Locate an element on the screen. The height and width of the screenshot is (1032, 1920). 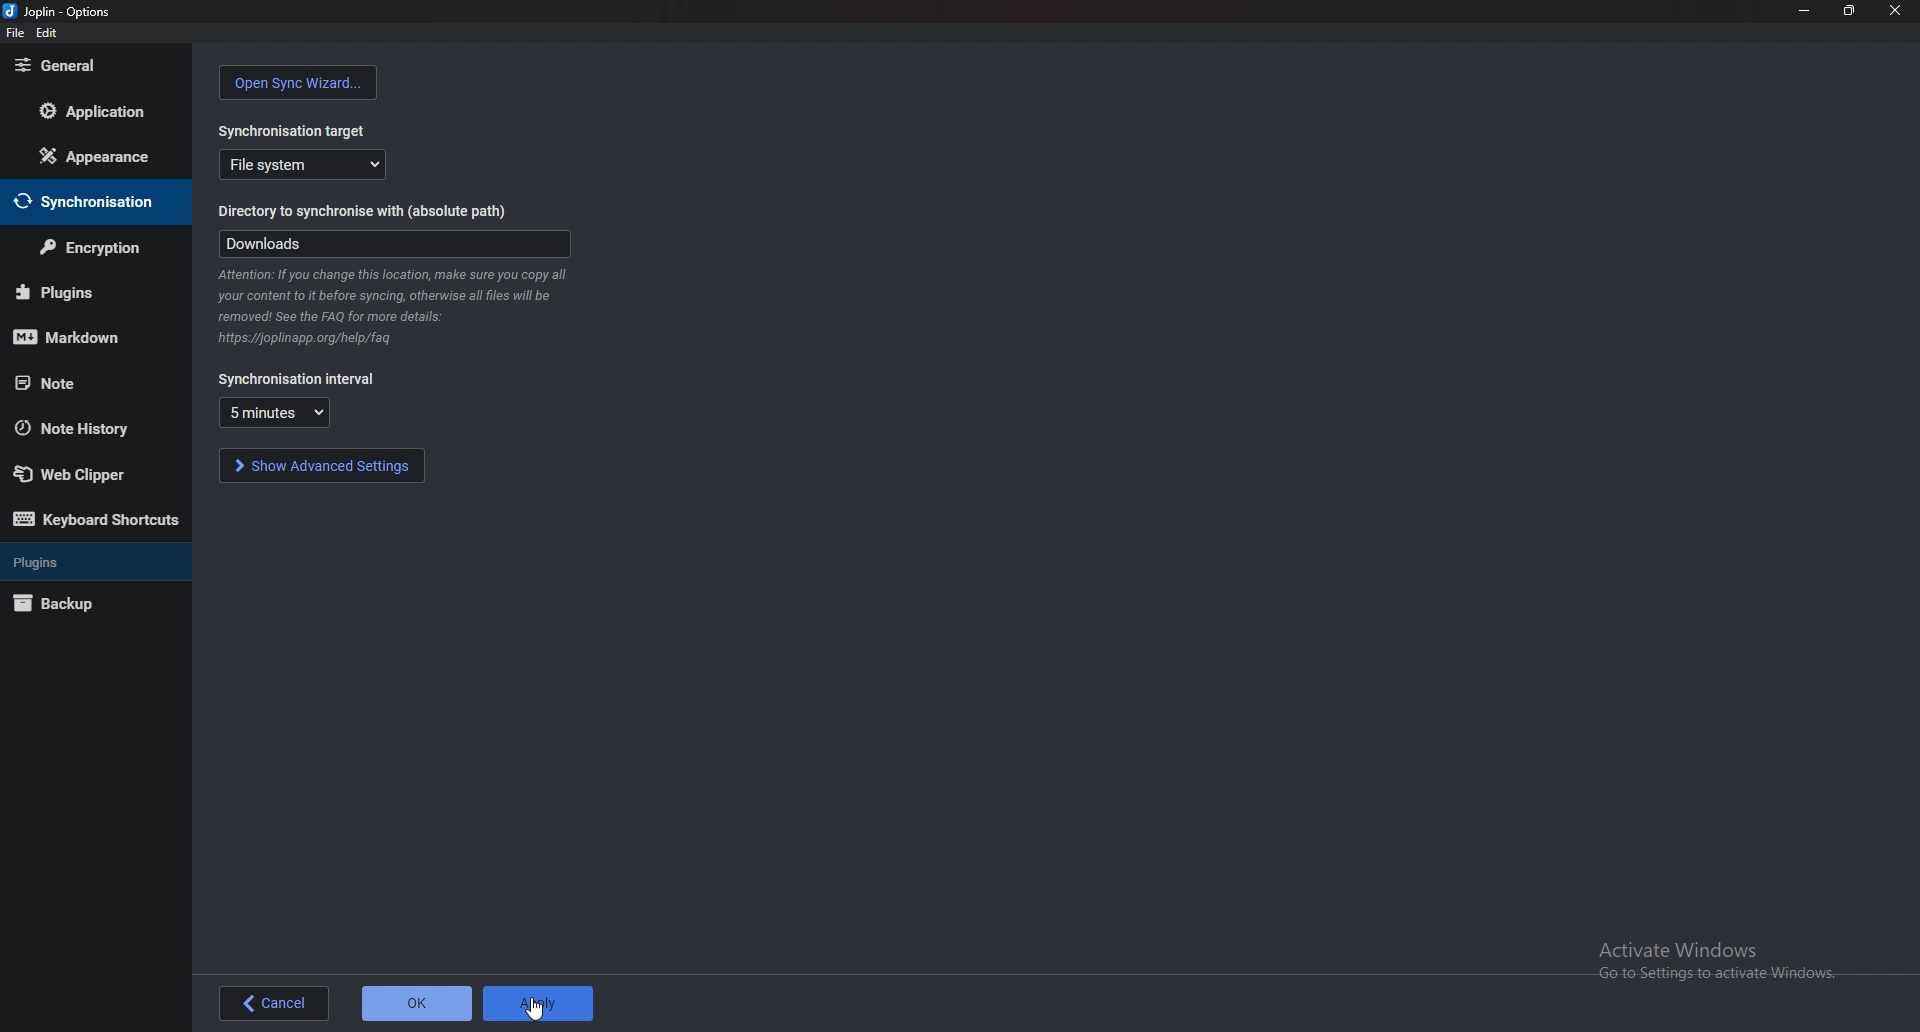
Edit is located at coordinates (45, 34).